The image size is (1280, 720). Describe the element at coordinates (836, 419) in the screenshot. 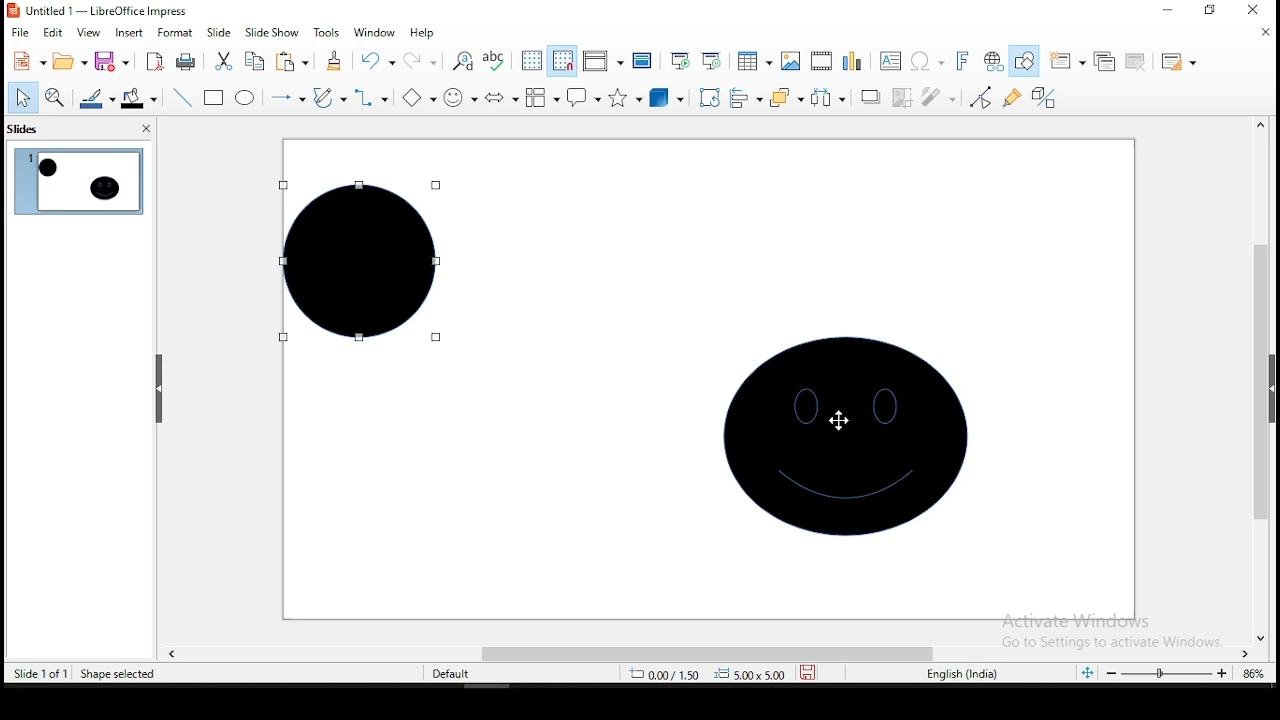

I see `mouse pointer` at that location.